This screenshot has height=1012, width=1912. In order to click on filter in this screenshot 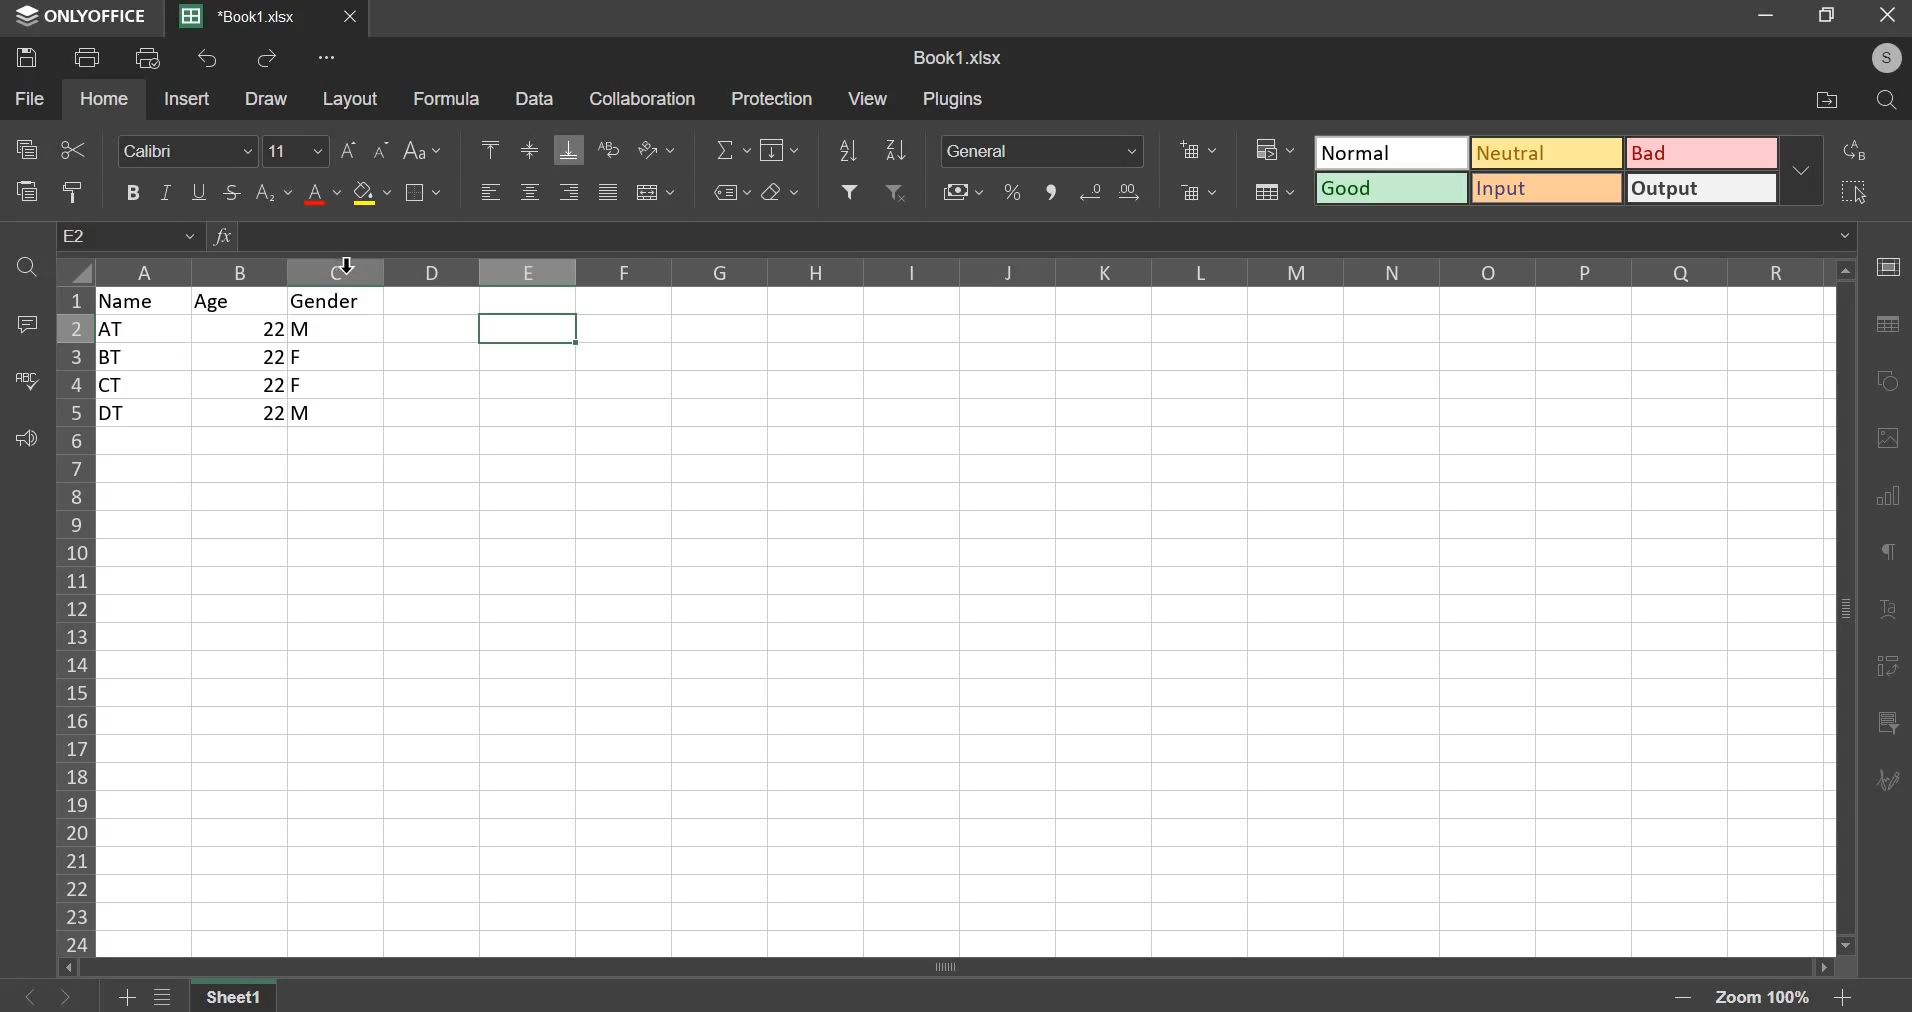, I will do `click(851, 189)`.